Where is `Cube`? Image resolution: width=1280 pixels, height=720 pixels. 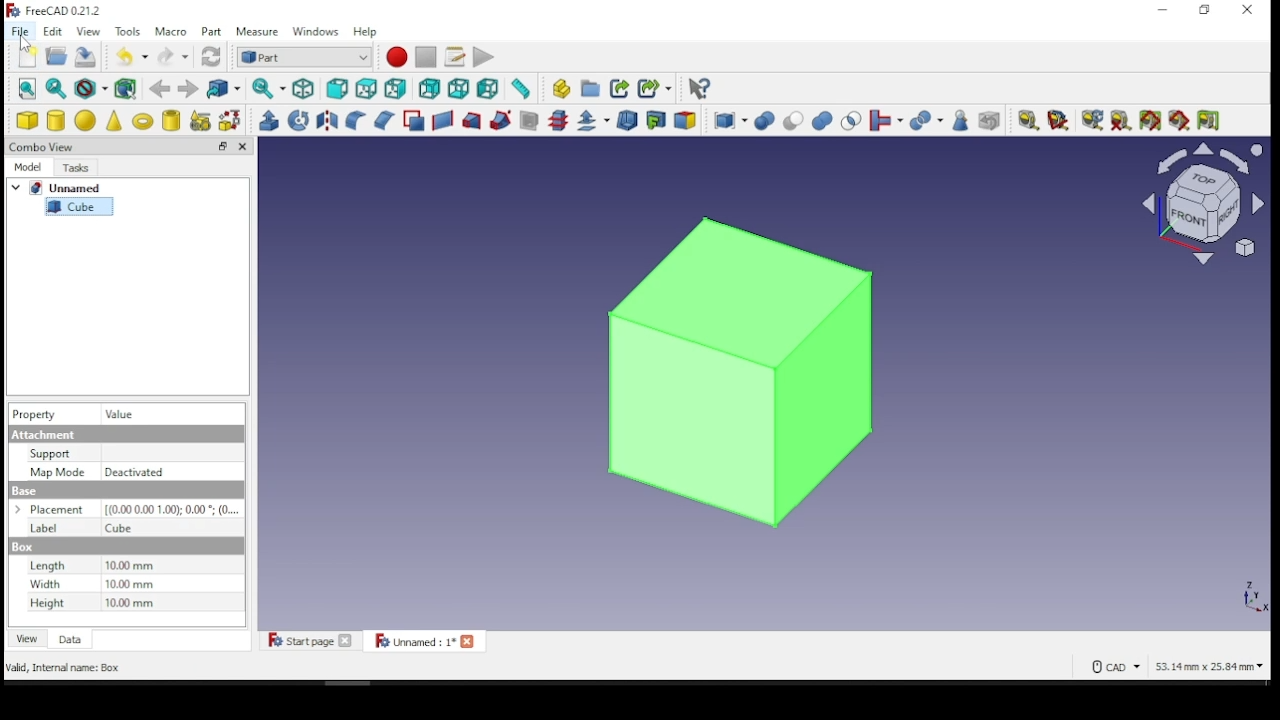 Cube is located at coordinates (119, 529).